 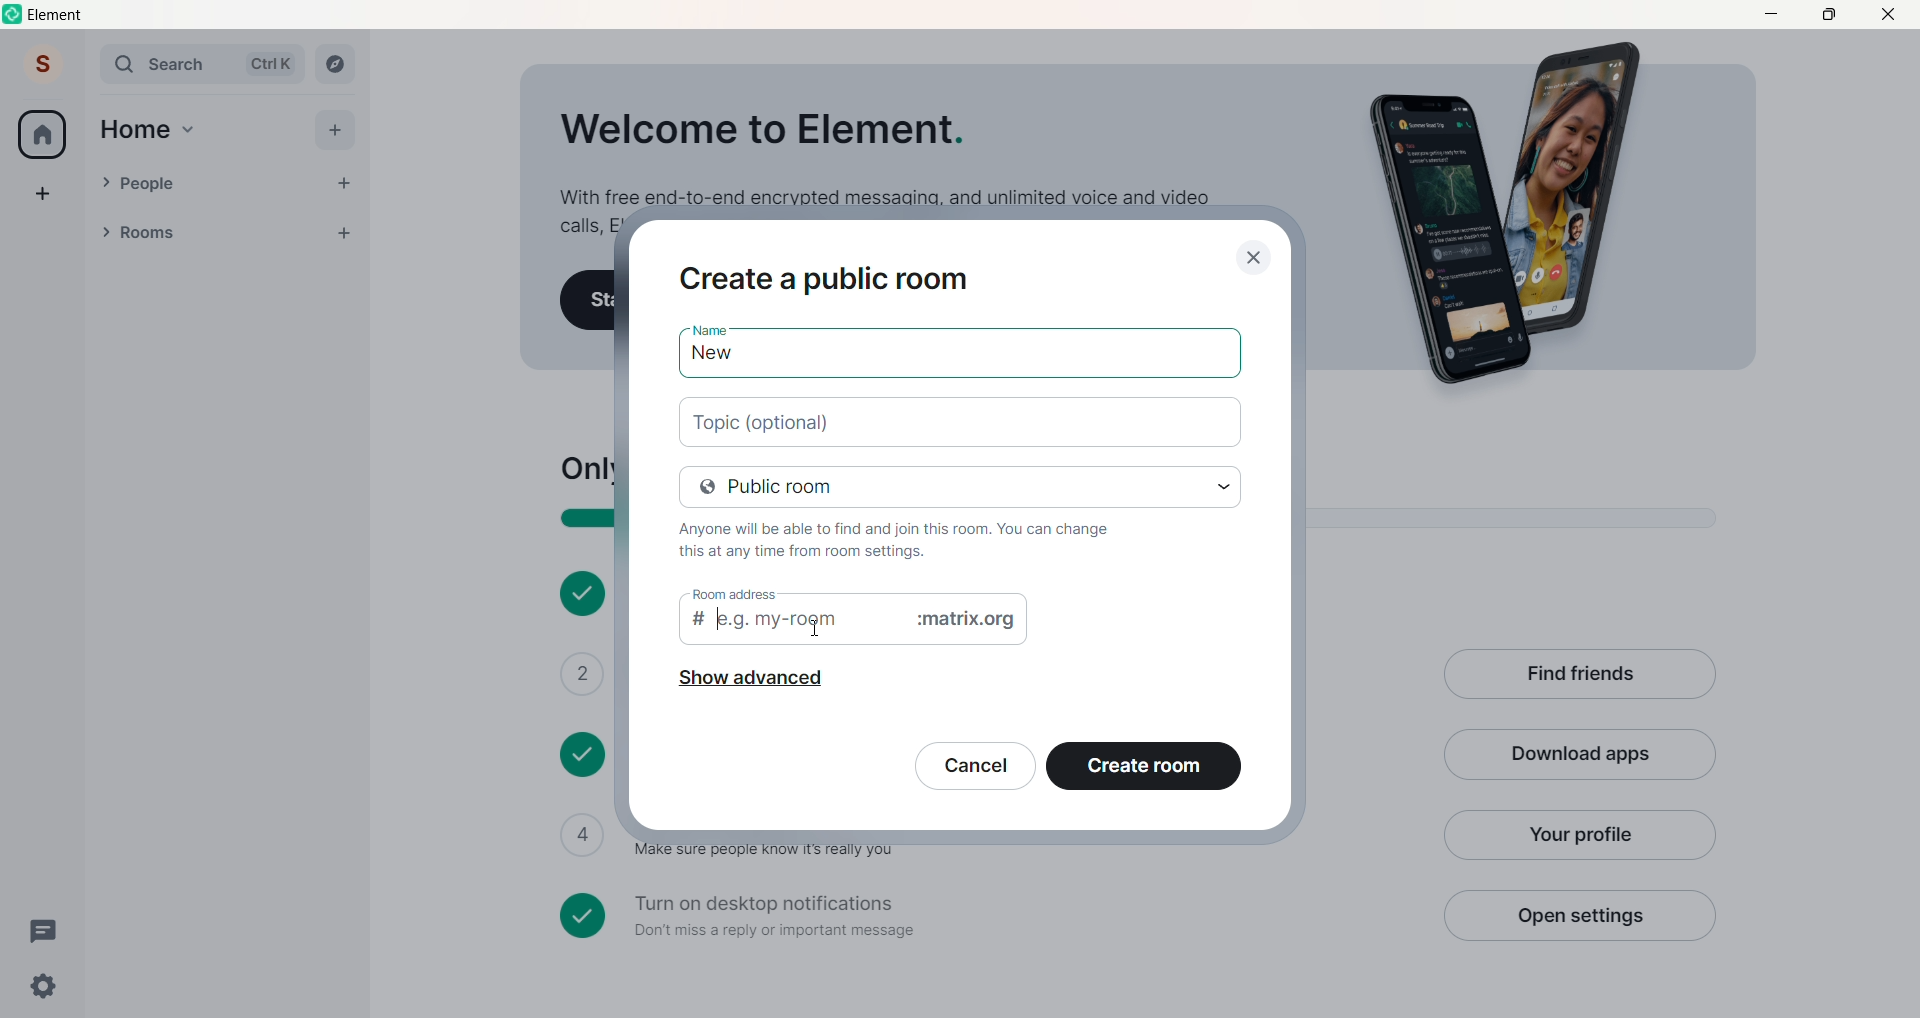 What do you see at coordinates (1144, 770) in the screenshot?
I see `Create room` at bounding box center [1144, 770].